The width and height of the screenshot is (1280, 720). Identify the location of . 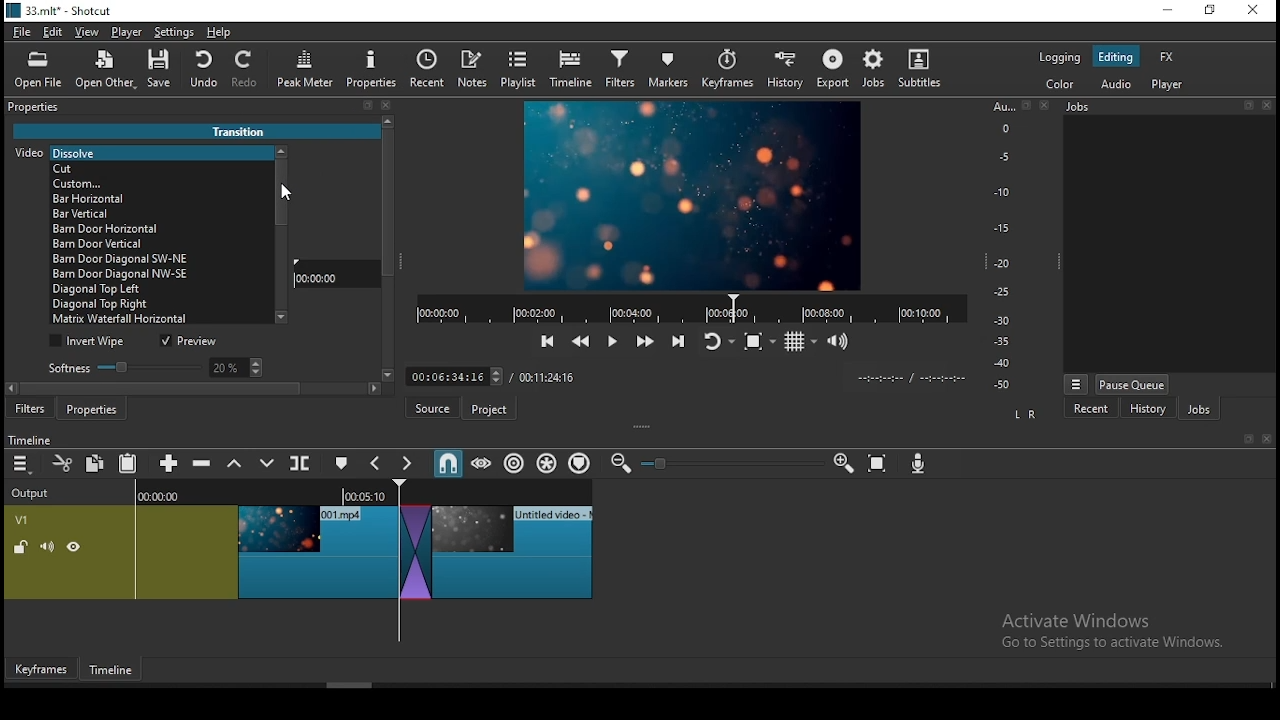
(1025, 106).